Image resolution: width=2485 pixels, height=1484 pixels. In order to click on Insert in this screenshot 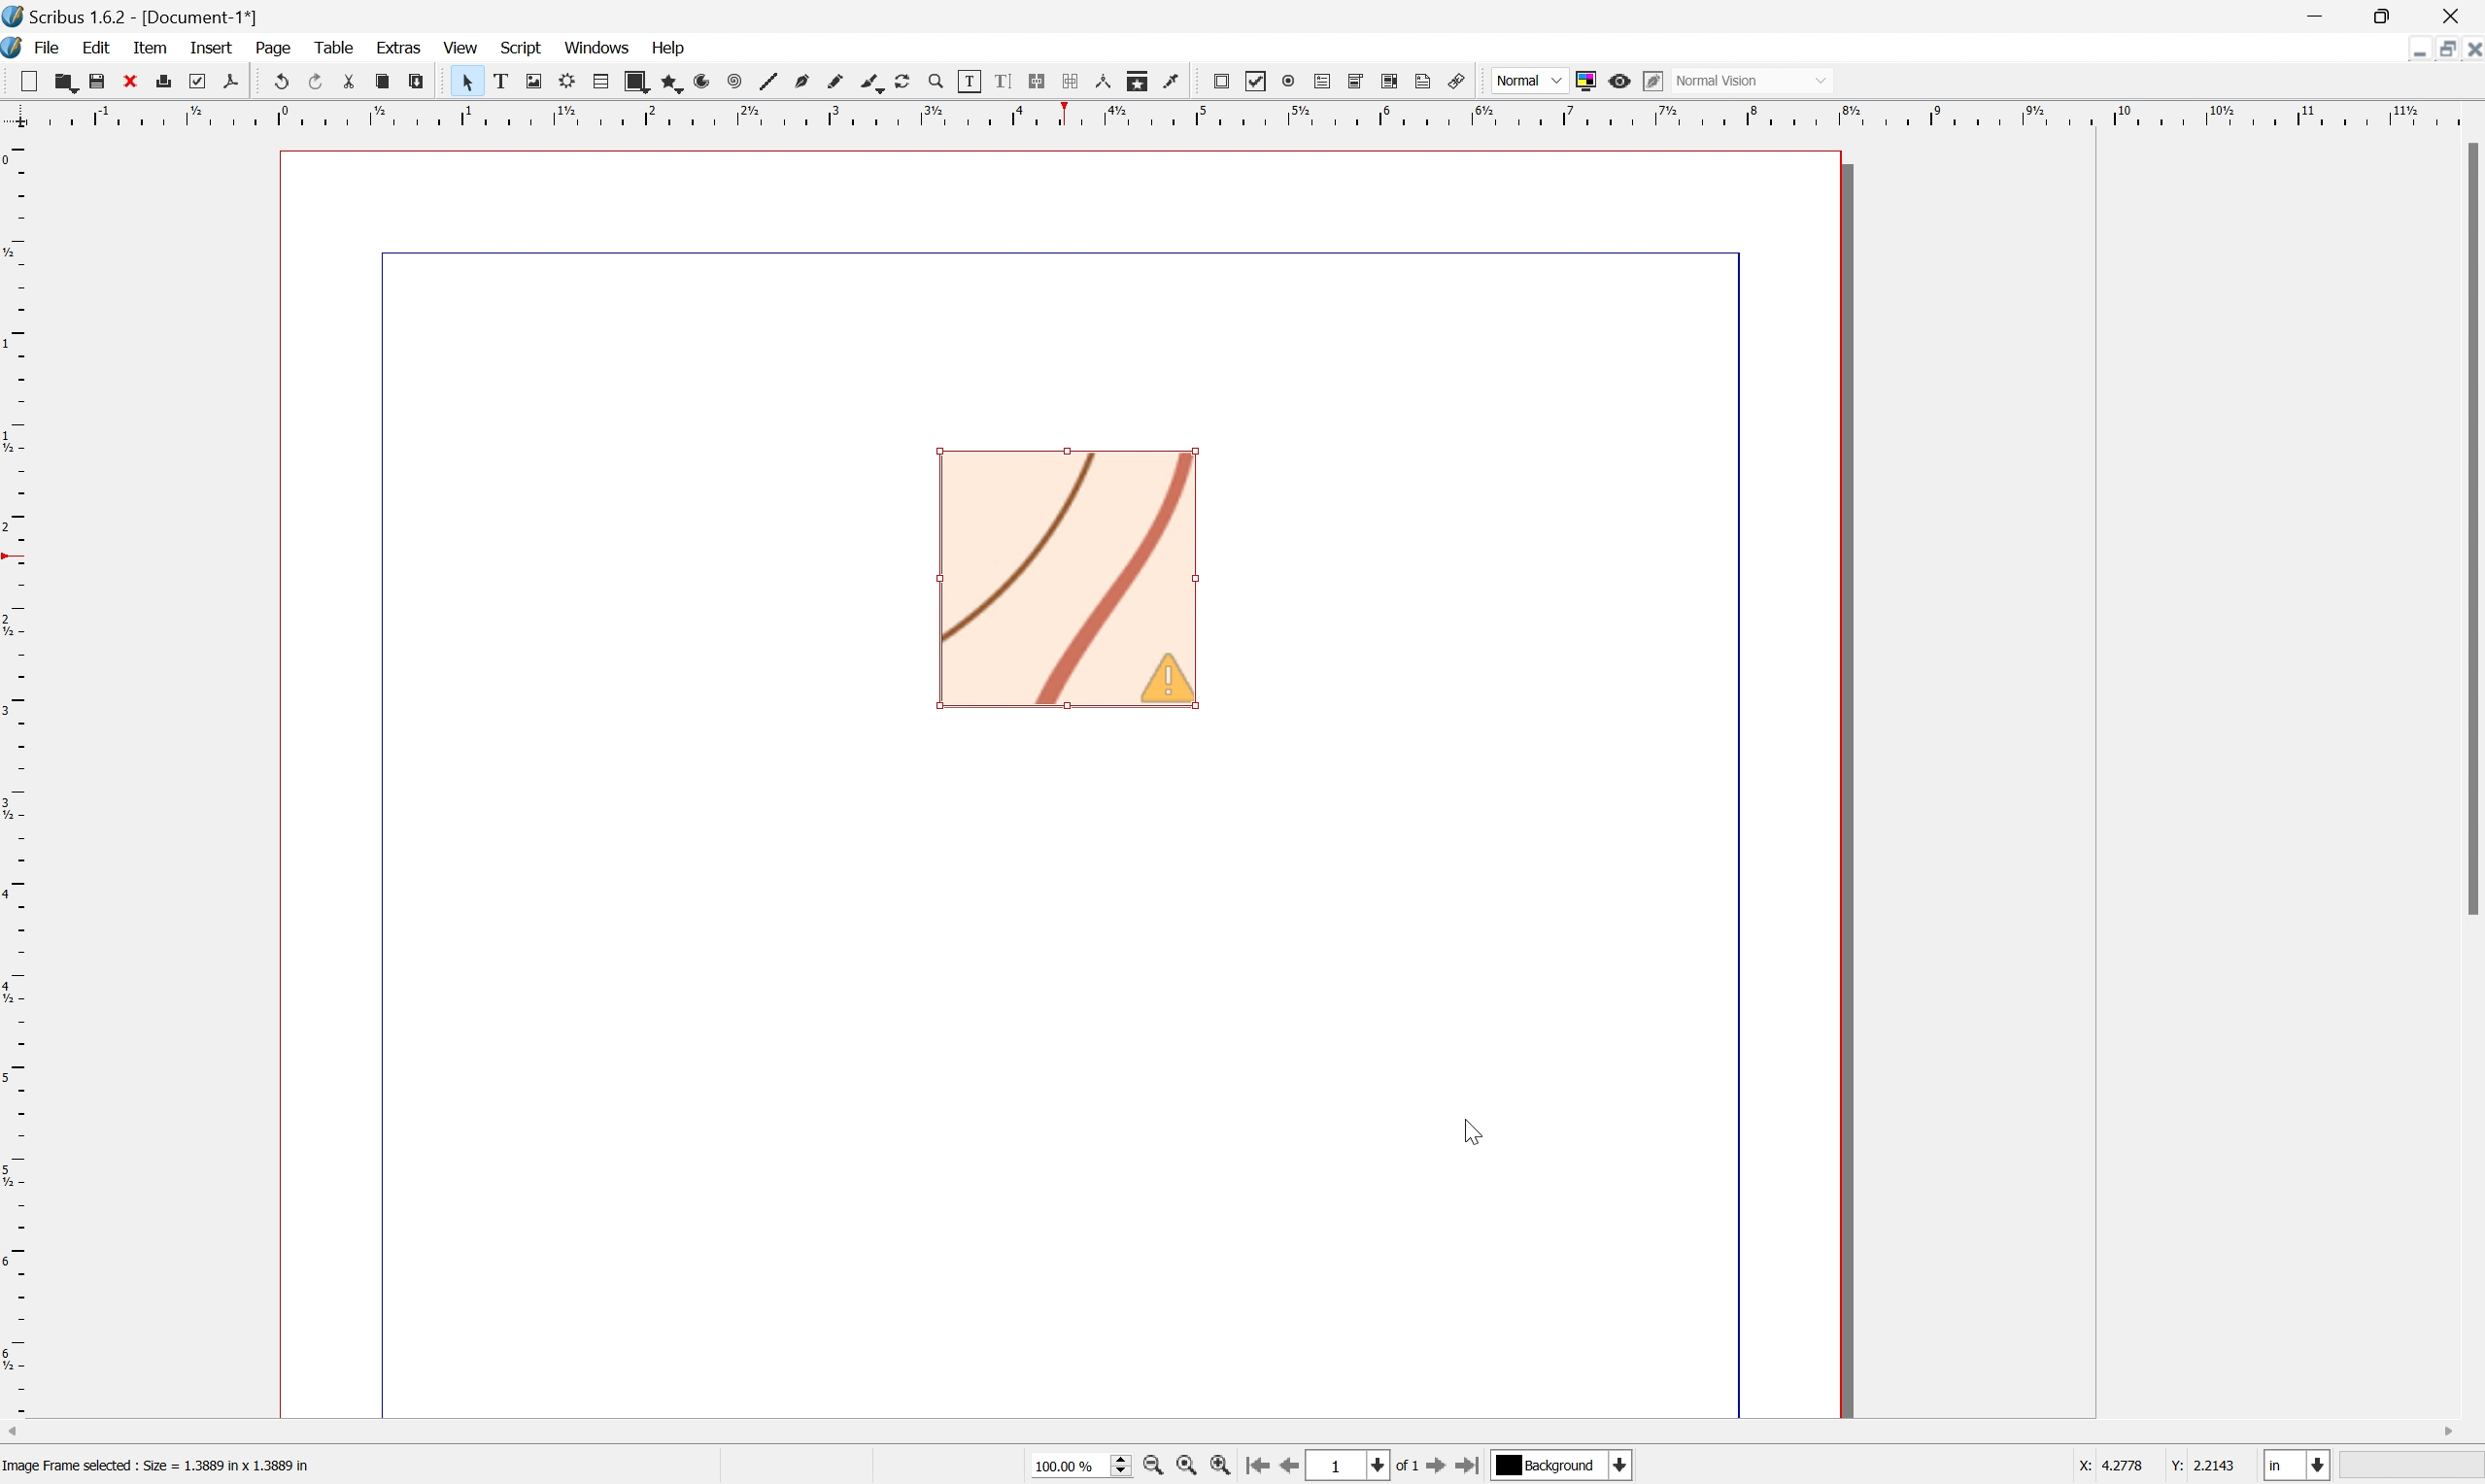, I will do `click(211, 48)`.